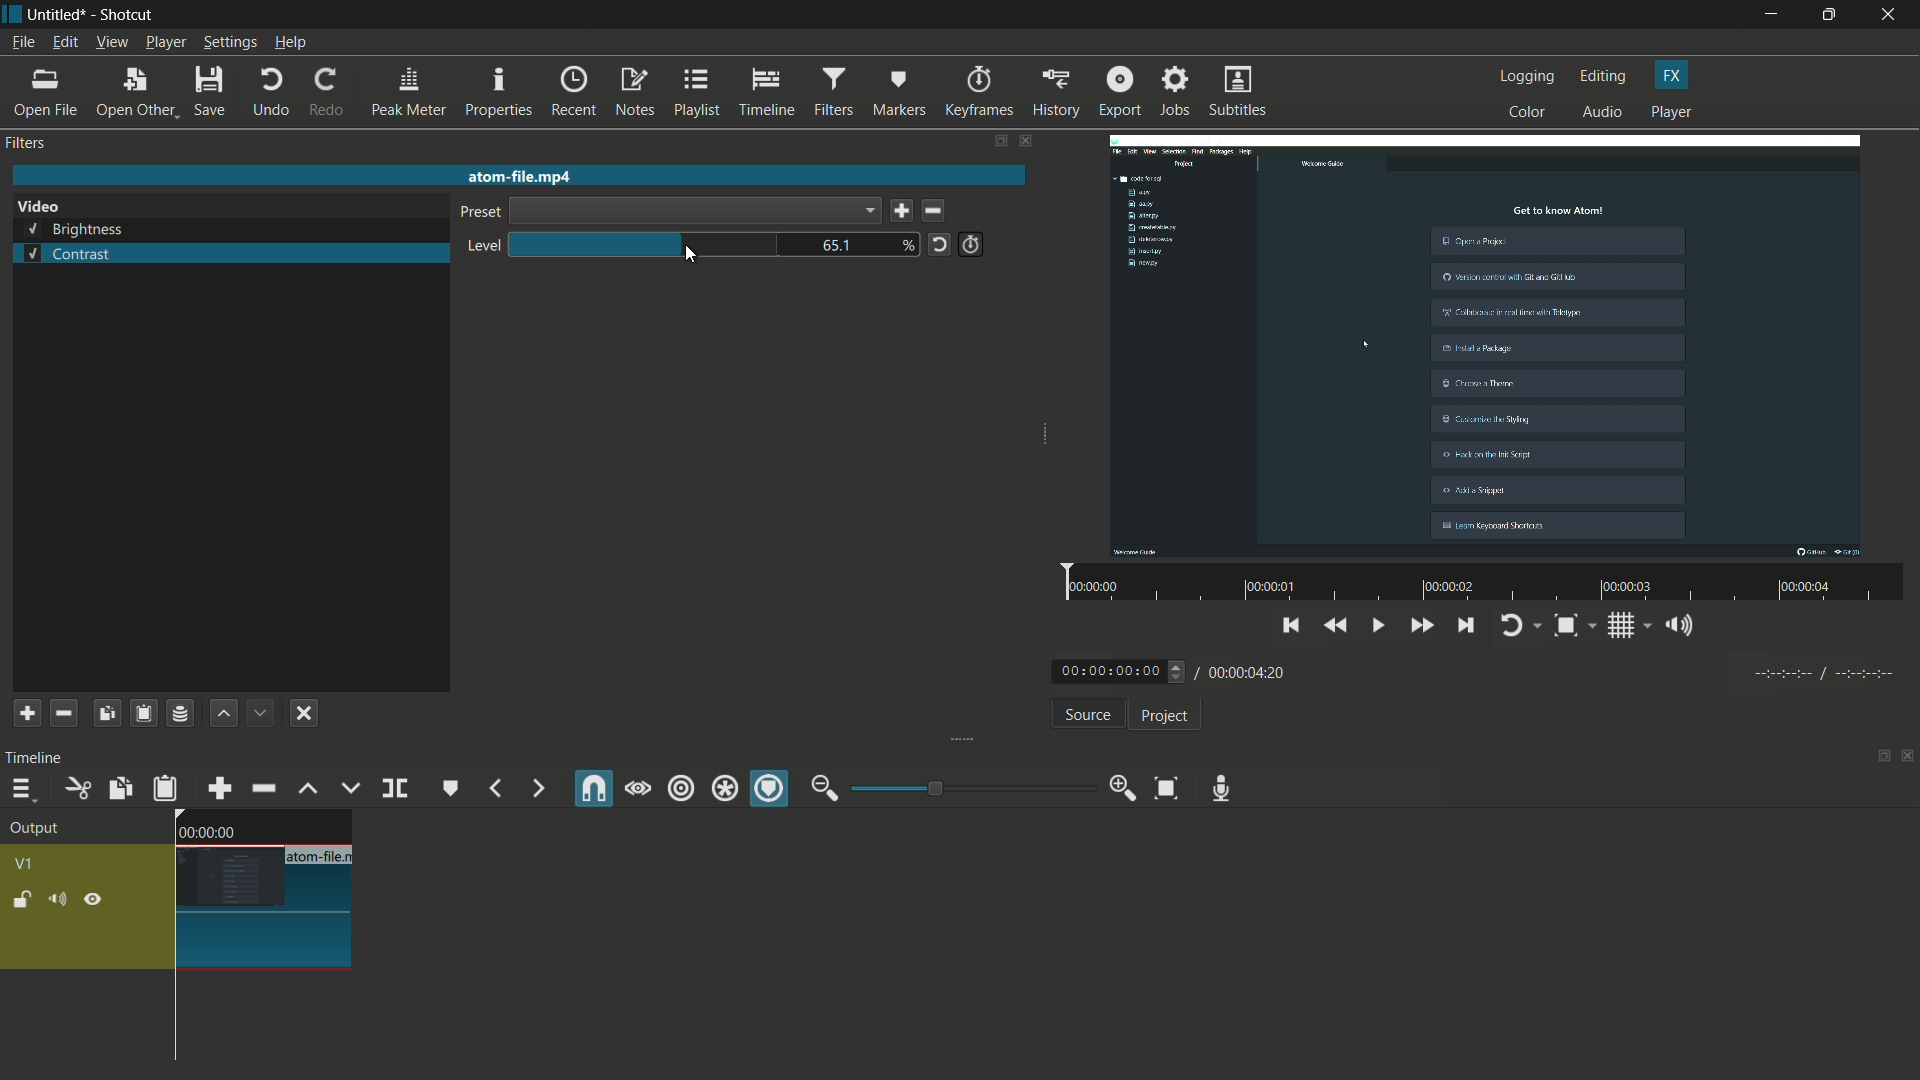 Image resolution: width=1920 pixels, height=1080 pixels. What do you see at coordinates (1291, 623) in the screenshot?
I see `skip to the previous point` at bounding box center [1291, 623].